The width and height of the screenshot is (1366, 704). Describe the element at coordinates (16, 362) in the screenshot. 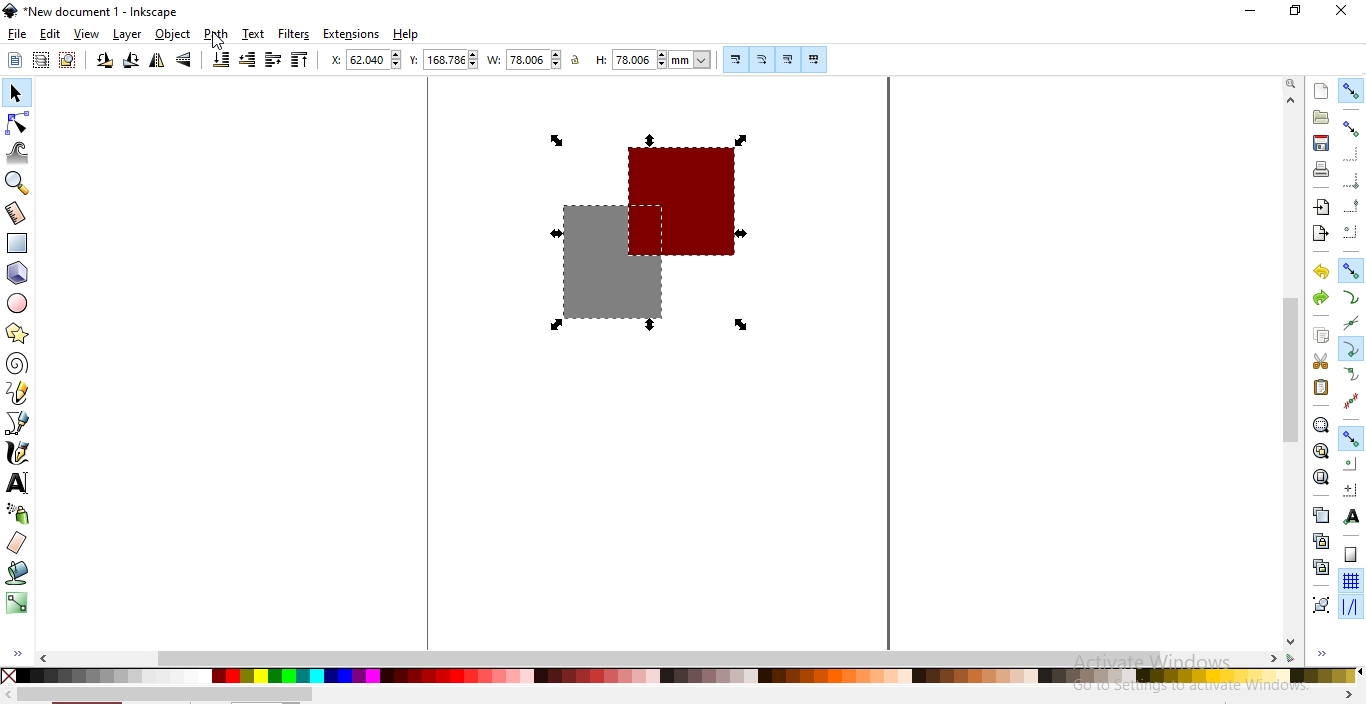

I see `create spiral` at that location.